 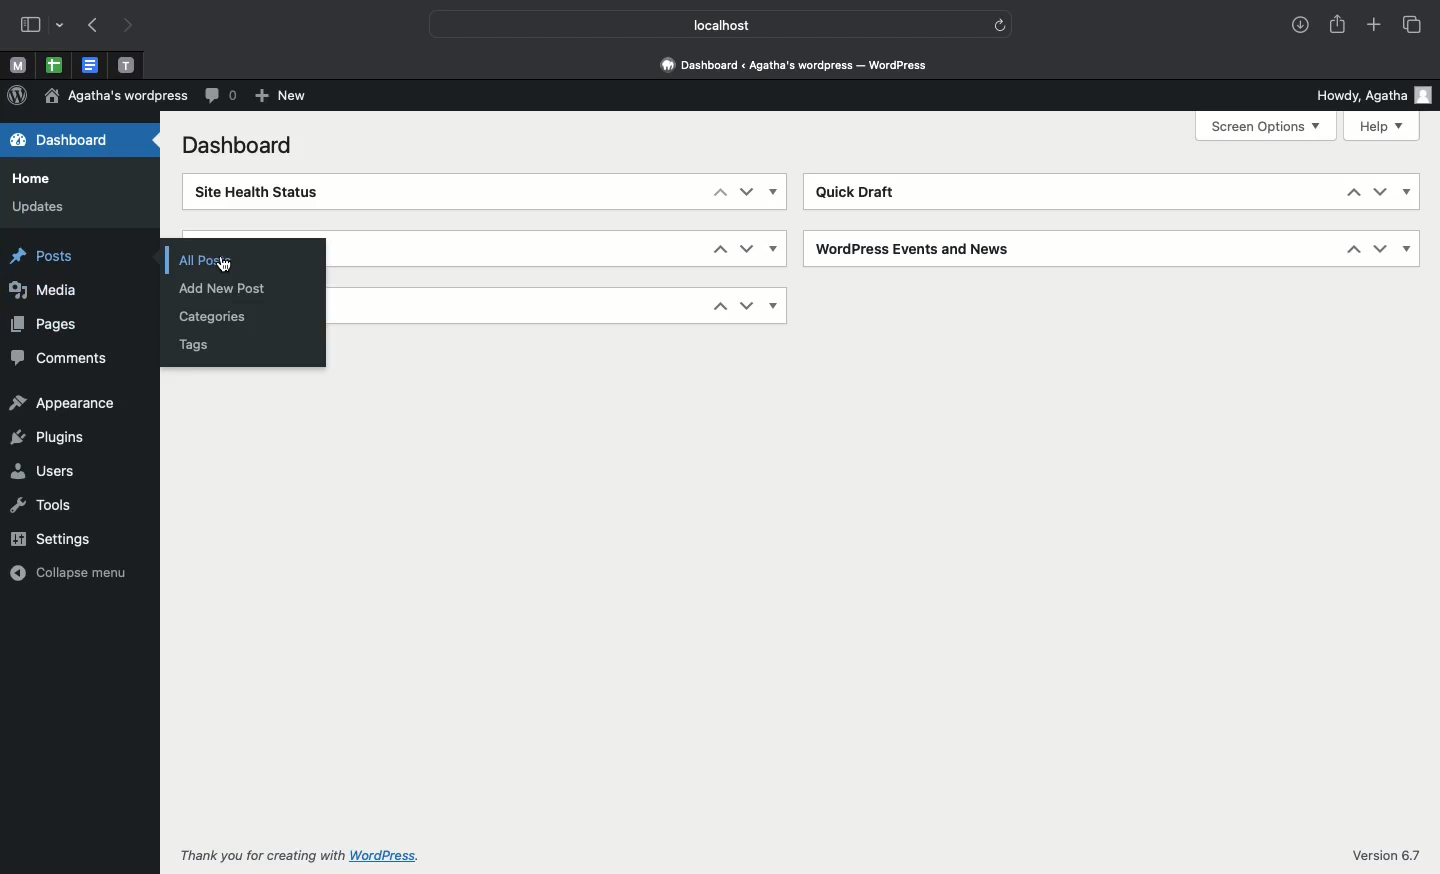 What do you see at coordinates (41, 323) in the screenshot?
I see `Pages` at bounding box center [41, 323].